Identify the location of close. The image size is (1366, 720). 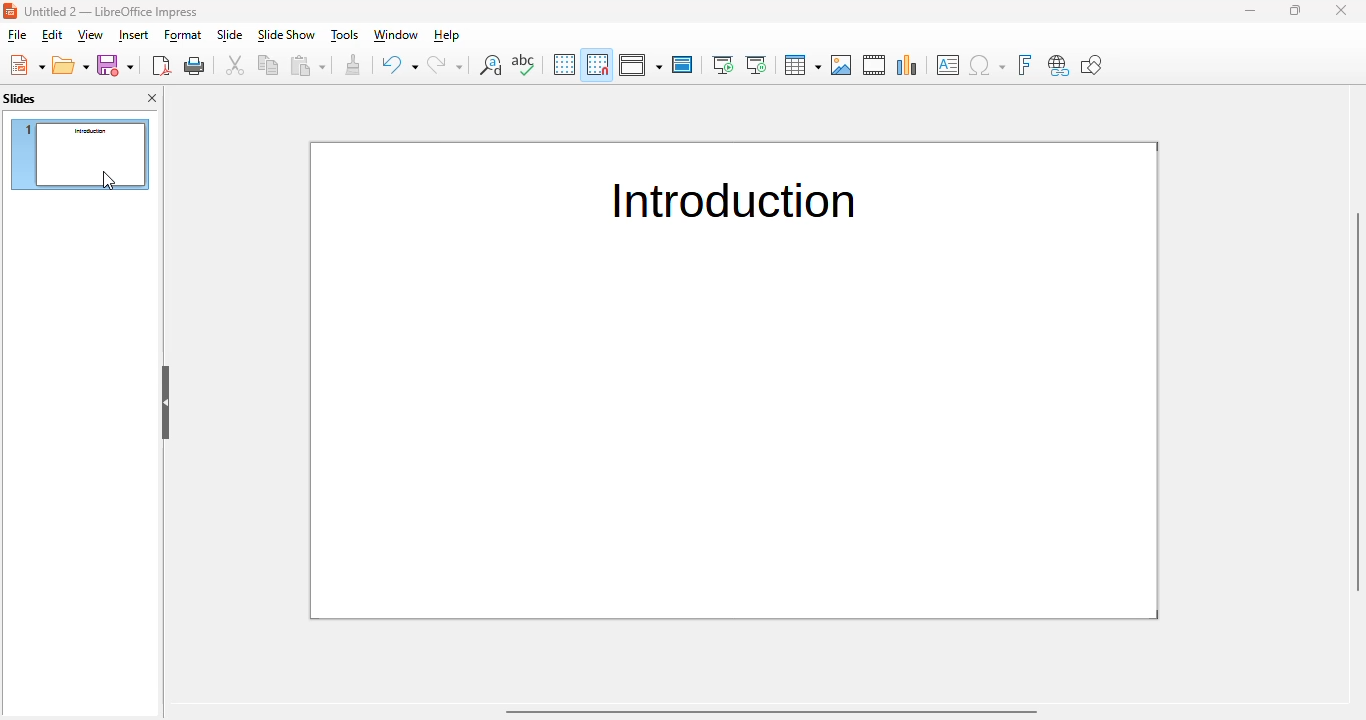
(1340, 10).